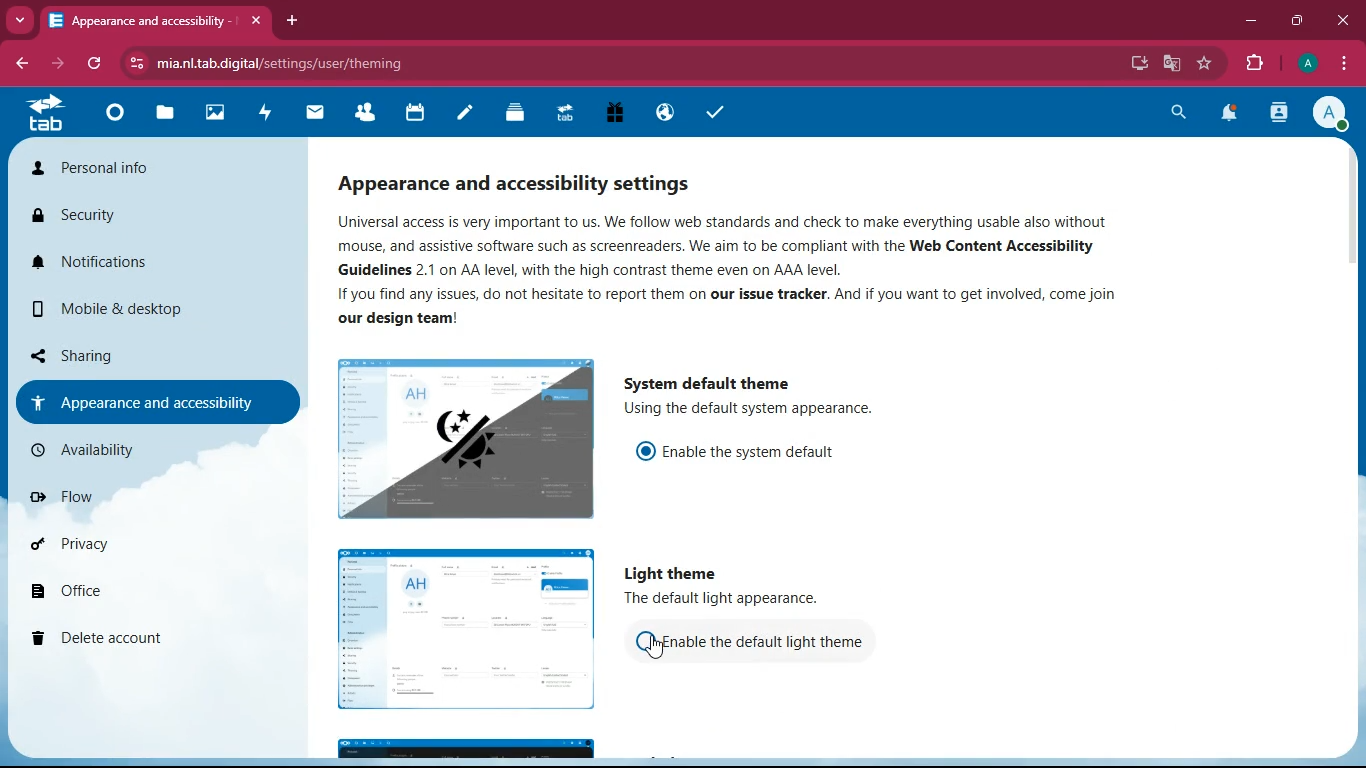 Image resolution: width=1366 pixels, height=768 pixels. I want to click on menu, so click(1340, 64).